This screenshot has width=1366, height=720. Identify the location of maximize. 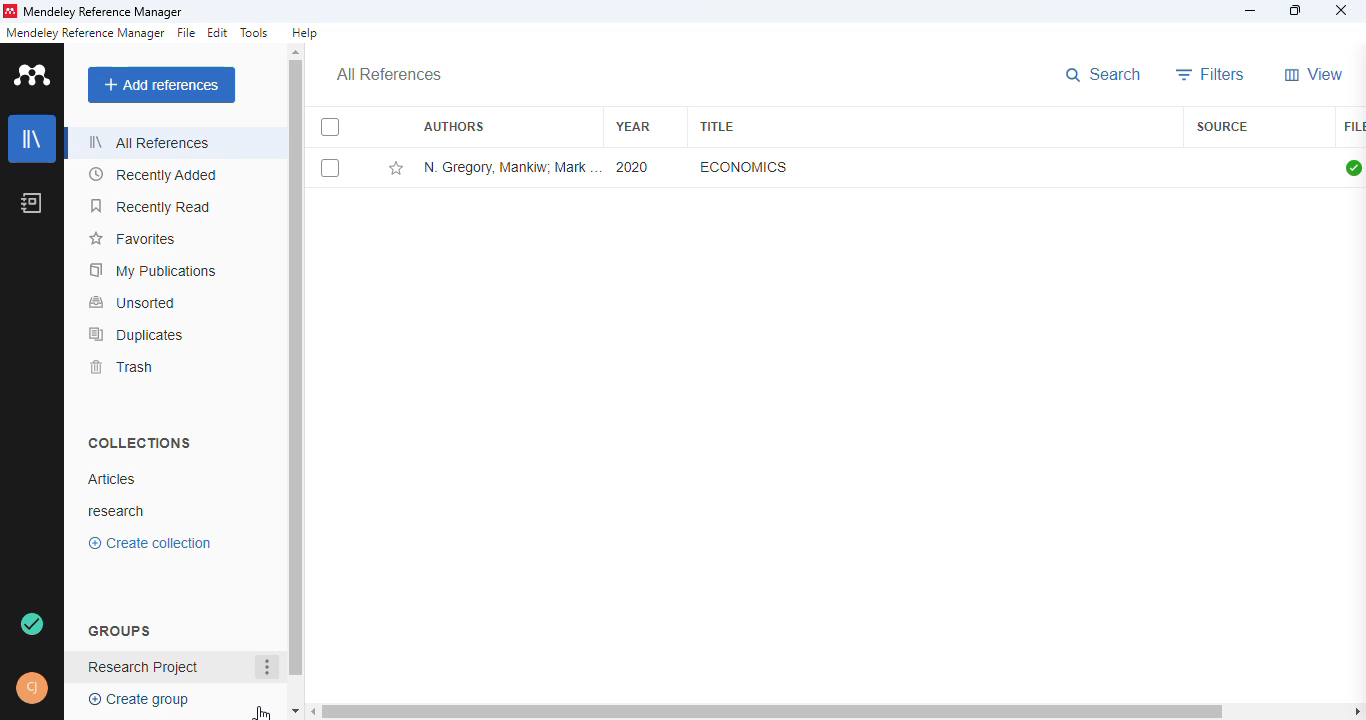
(1297, 10).